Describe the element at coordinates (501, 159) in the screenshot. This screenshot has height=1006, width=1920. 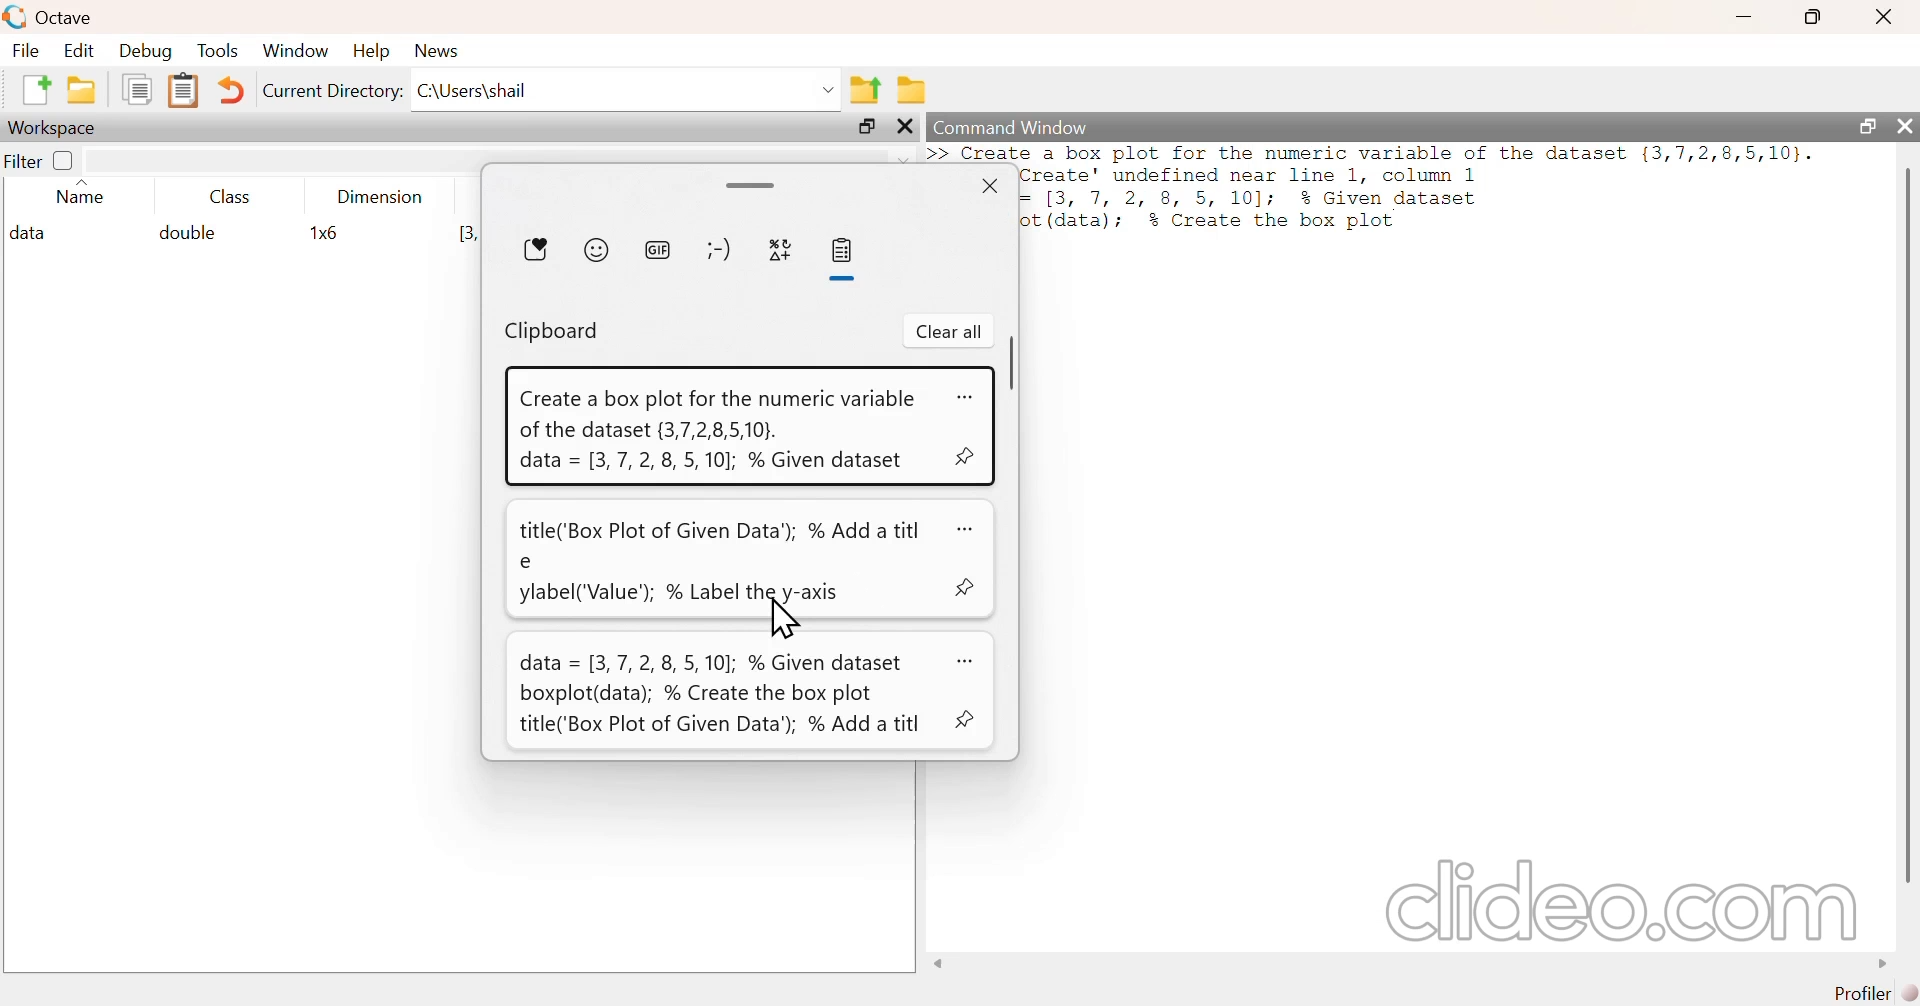
I see `filter input field` at that location.